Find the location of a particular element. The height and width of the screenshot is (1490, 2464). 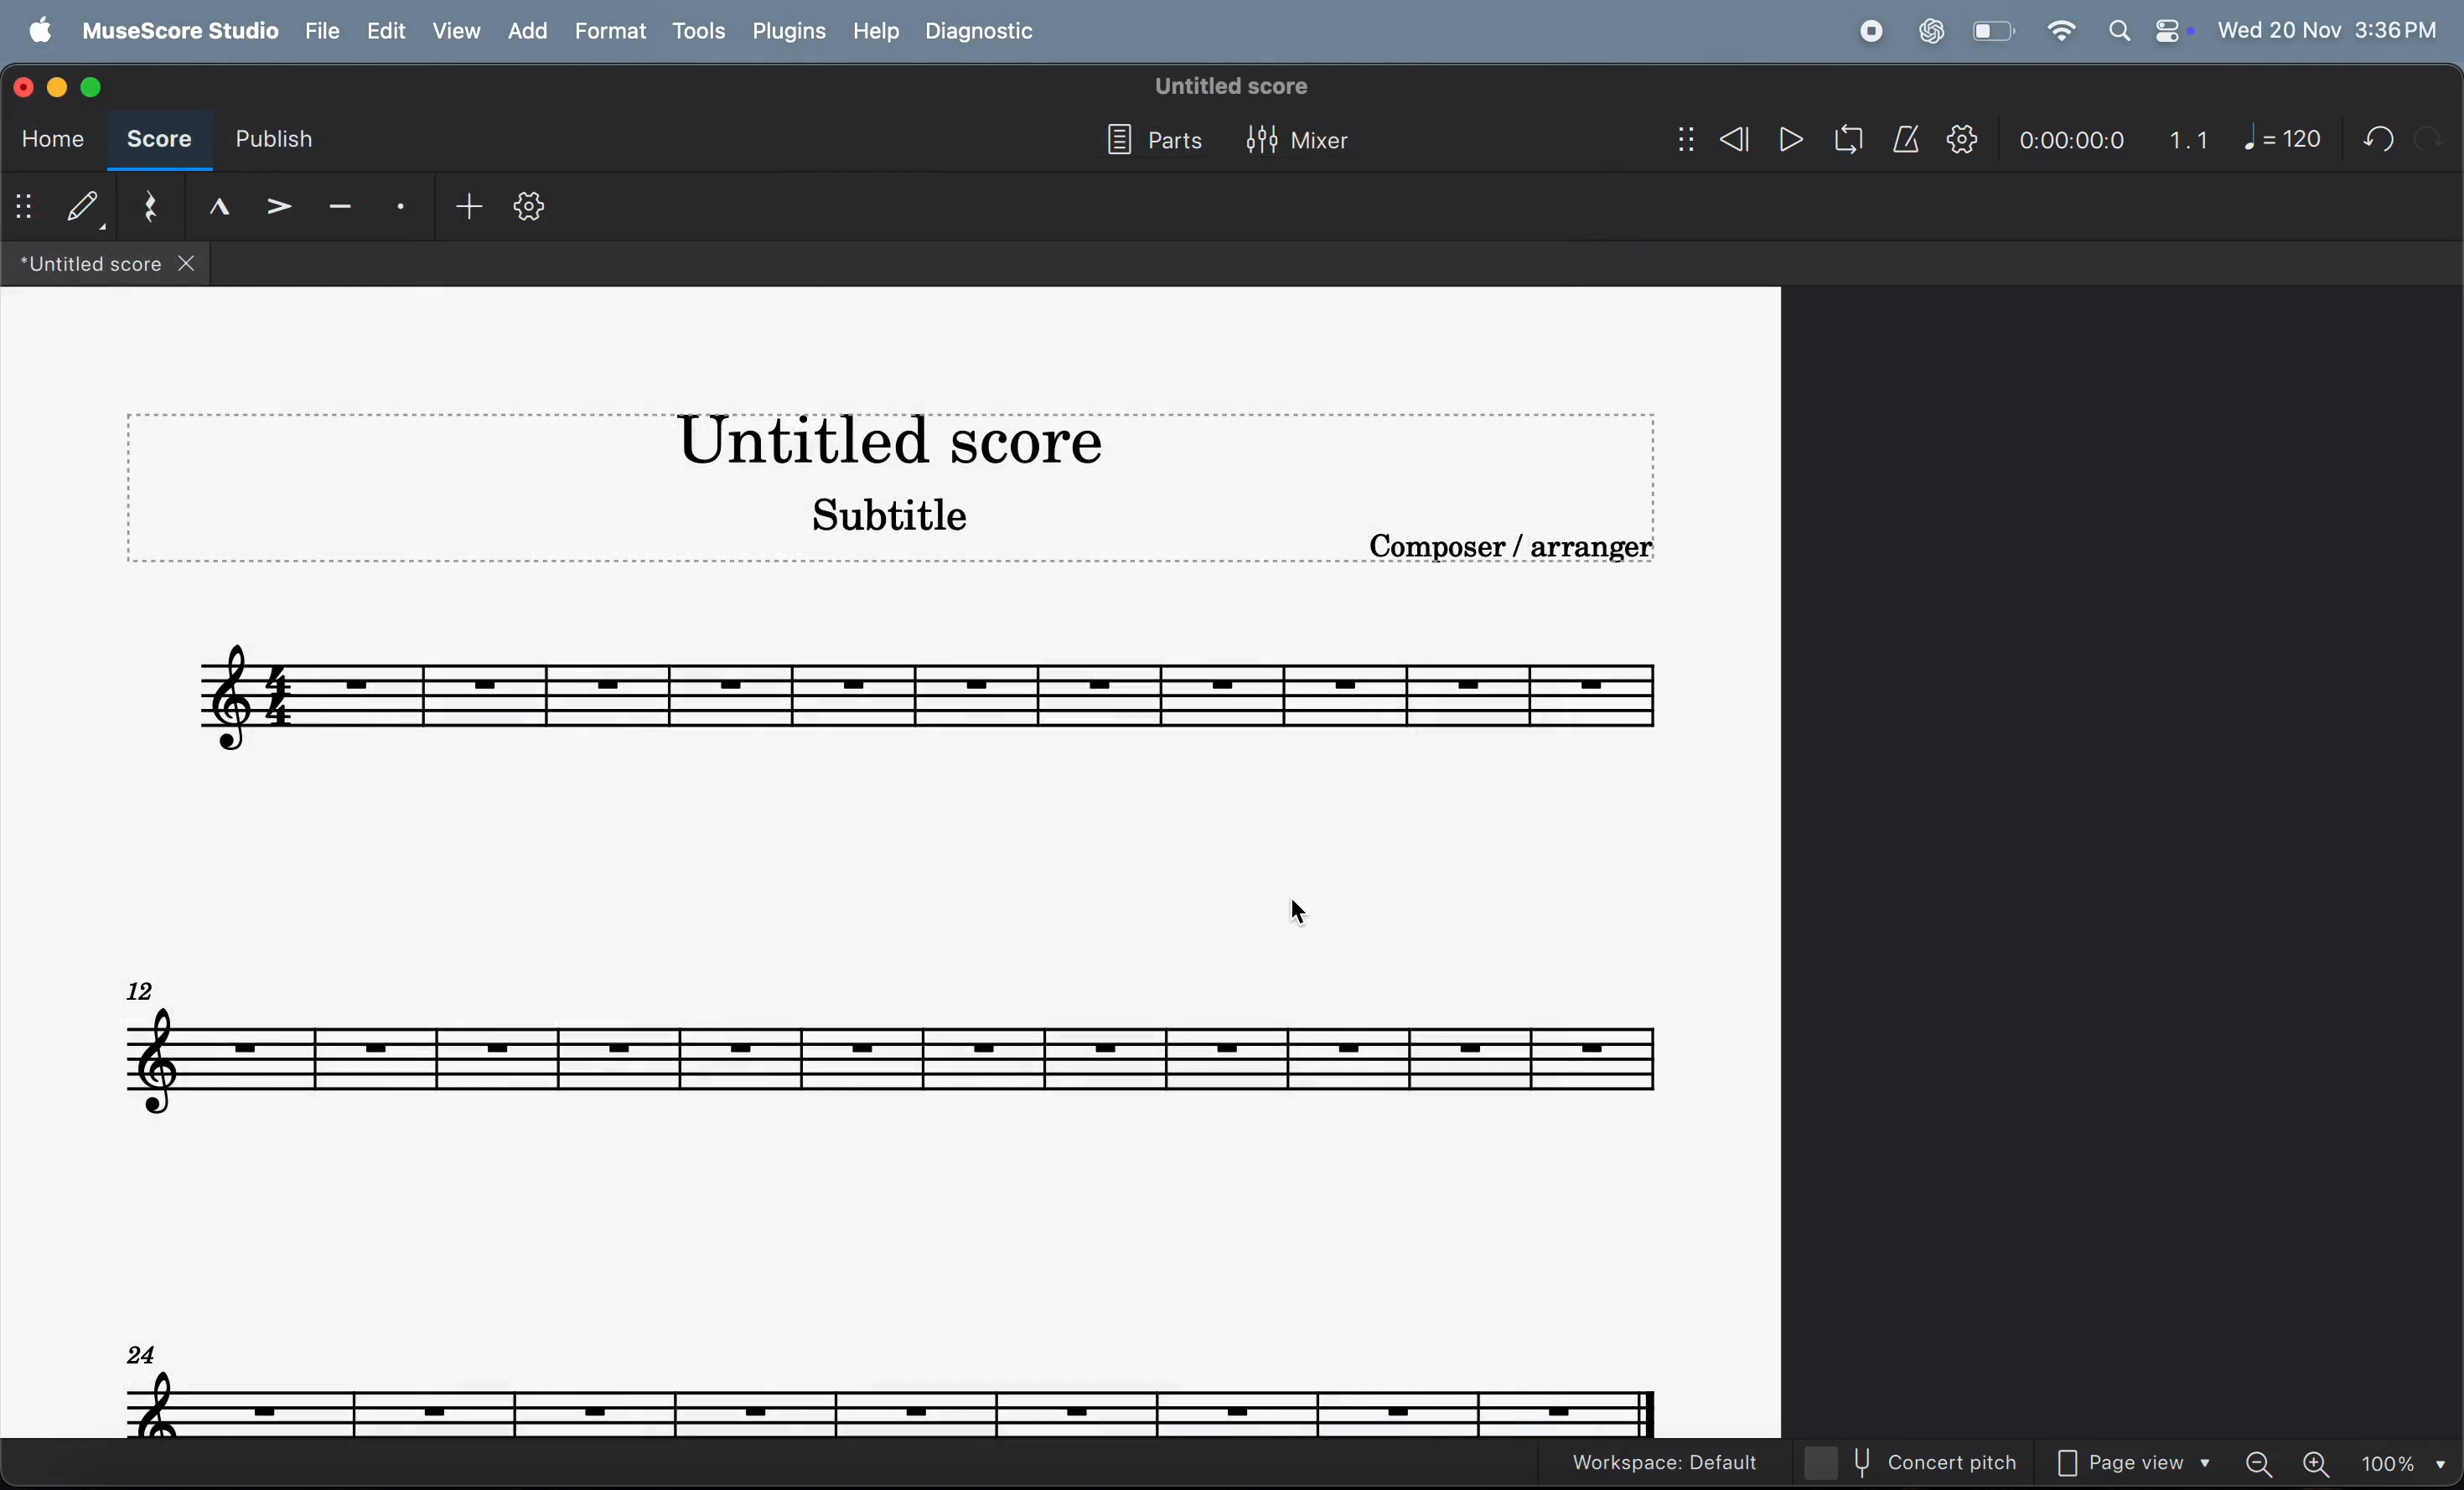

Redo is located at coordinates (2435, 138).